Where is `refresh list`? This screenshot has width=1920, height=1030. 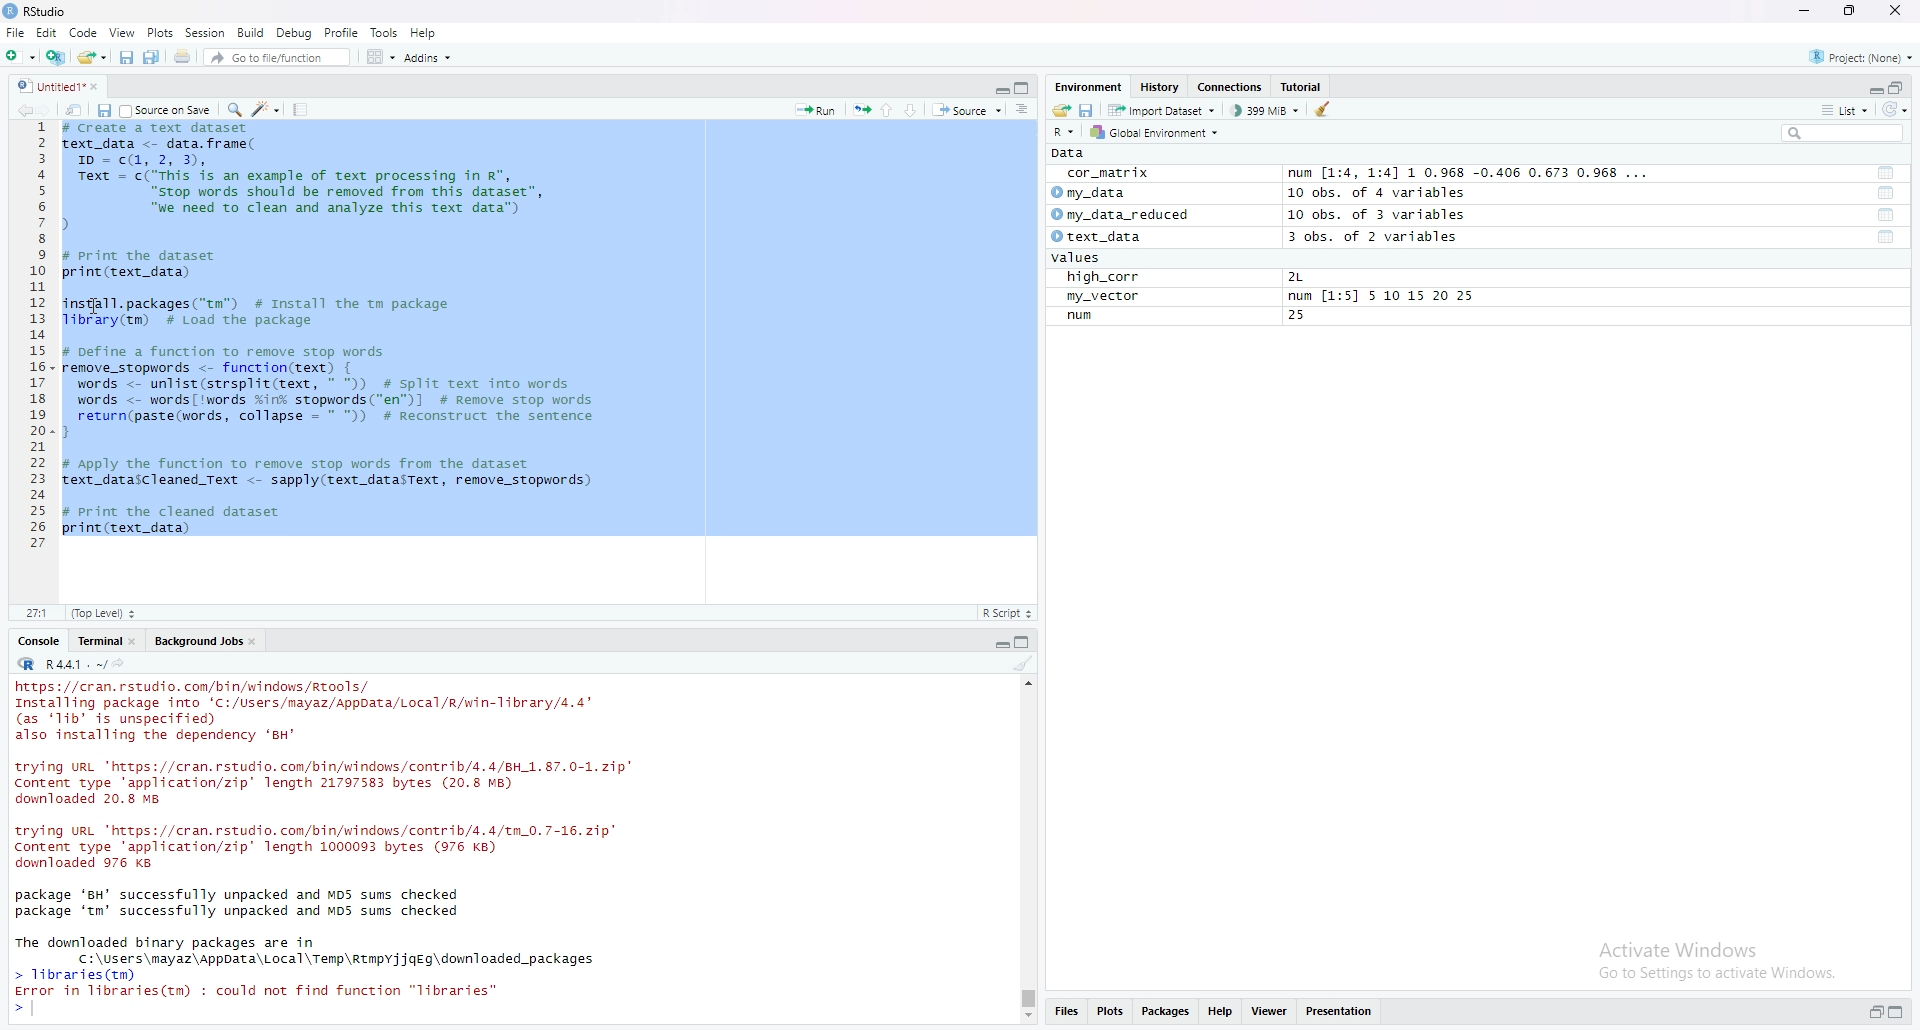
refresh list is located at coordinates (1897, 110).